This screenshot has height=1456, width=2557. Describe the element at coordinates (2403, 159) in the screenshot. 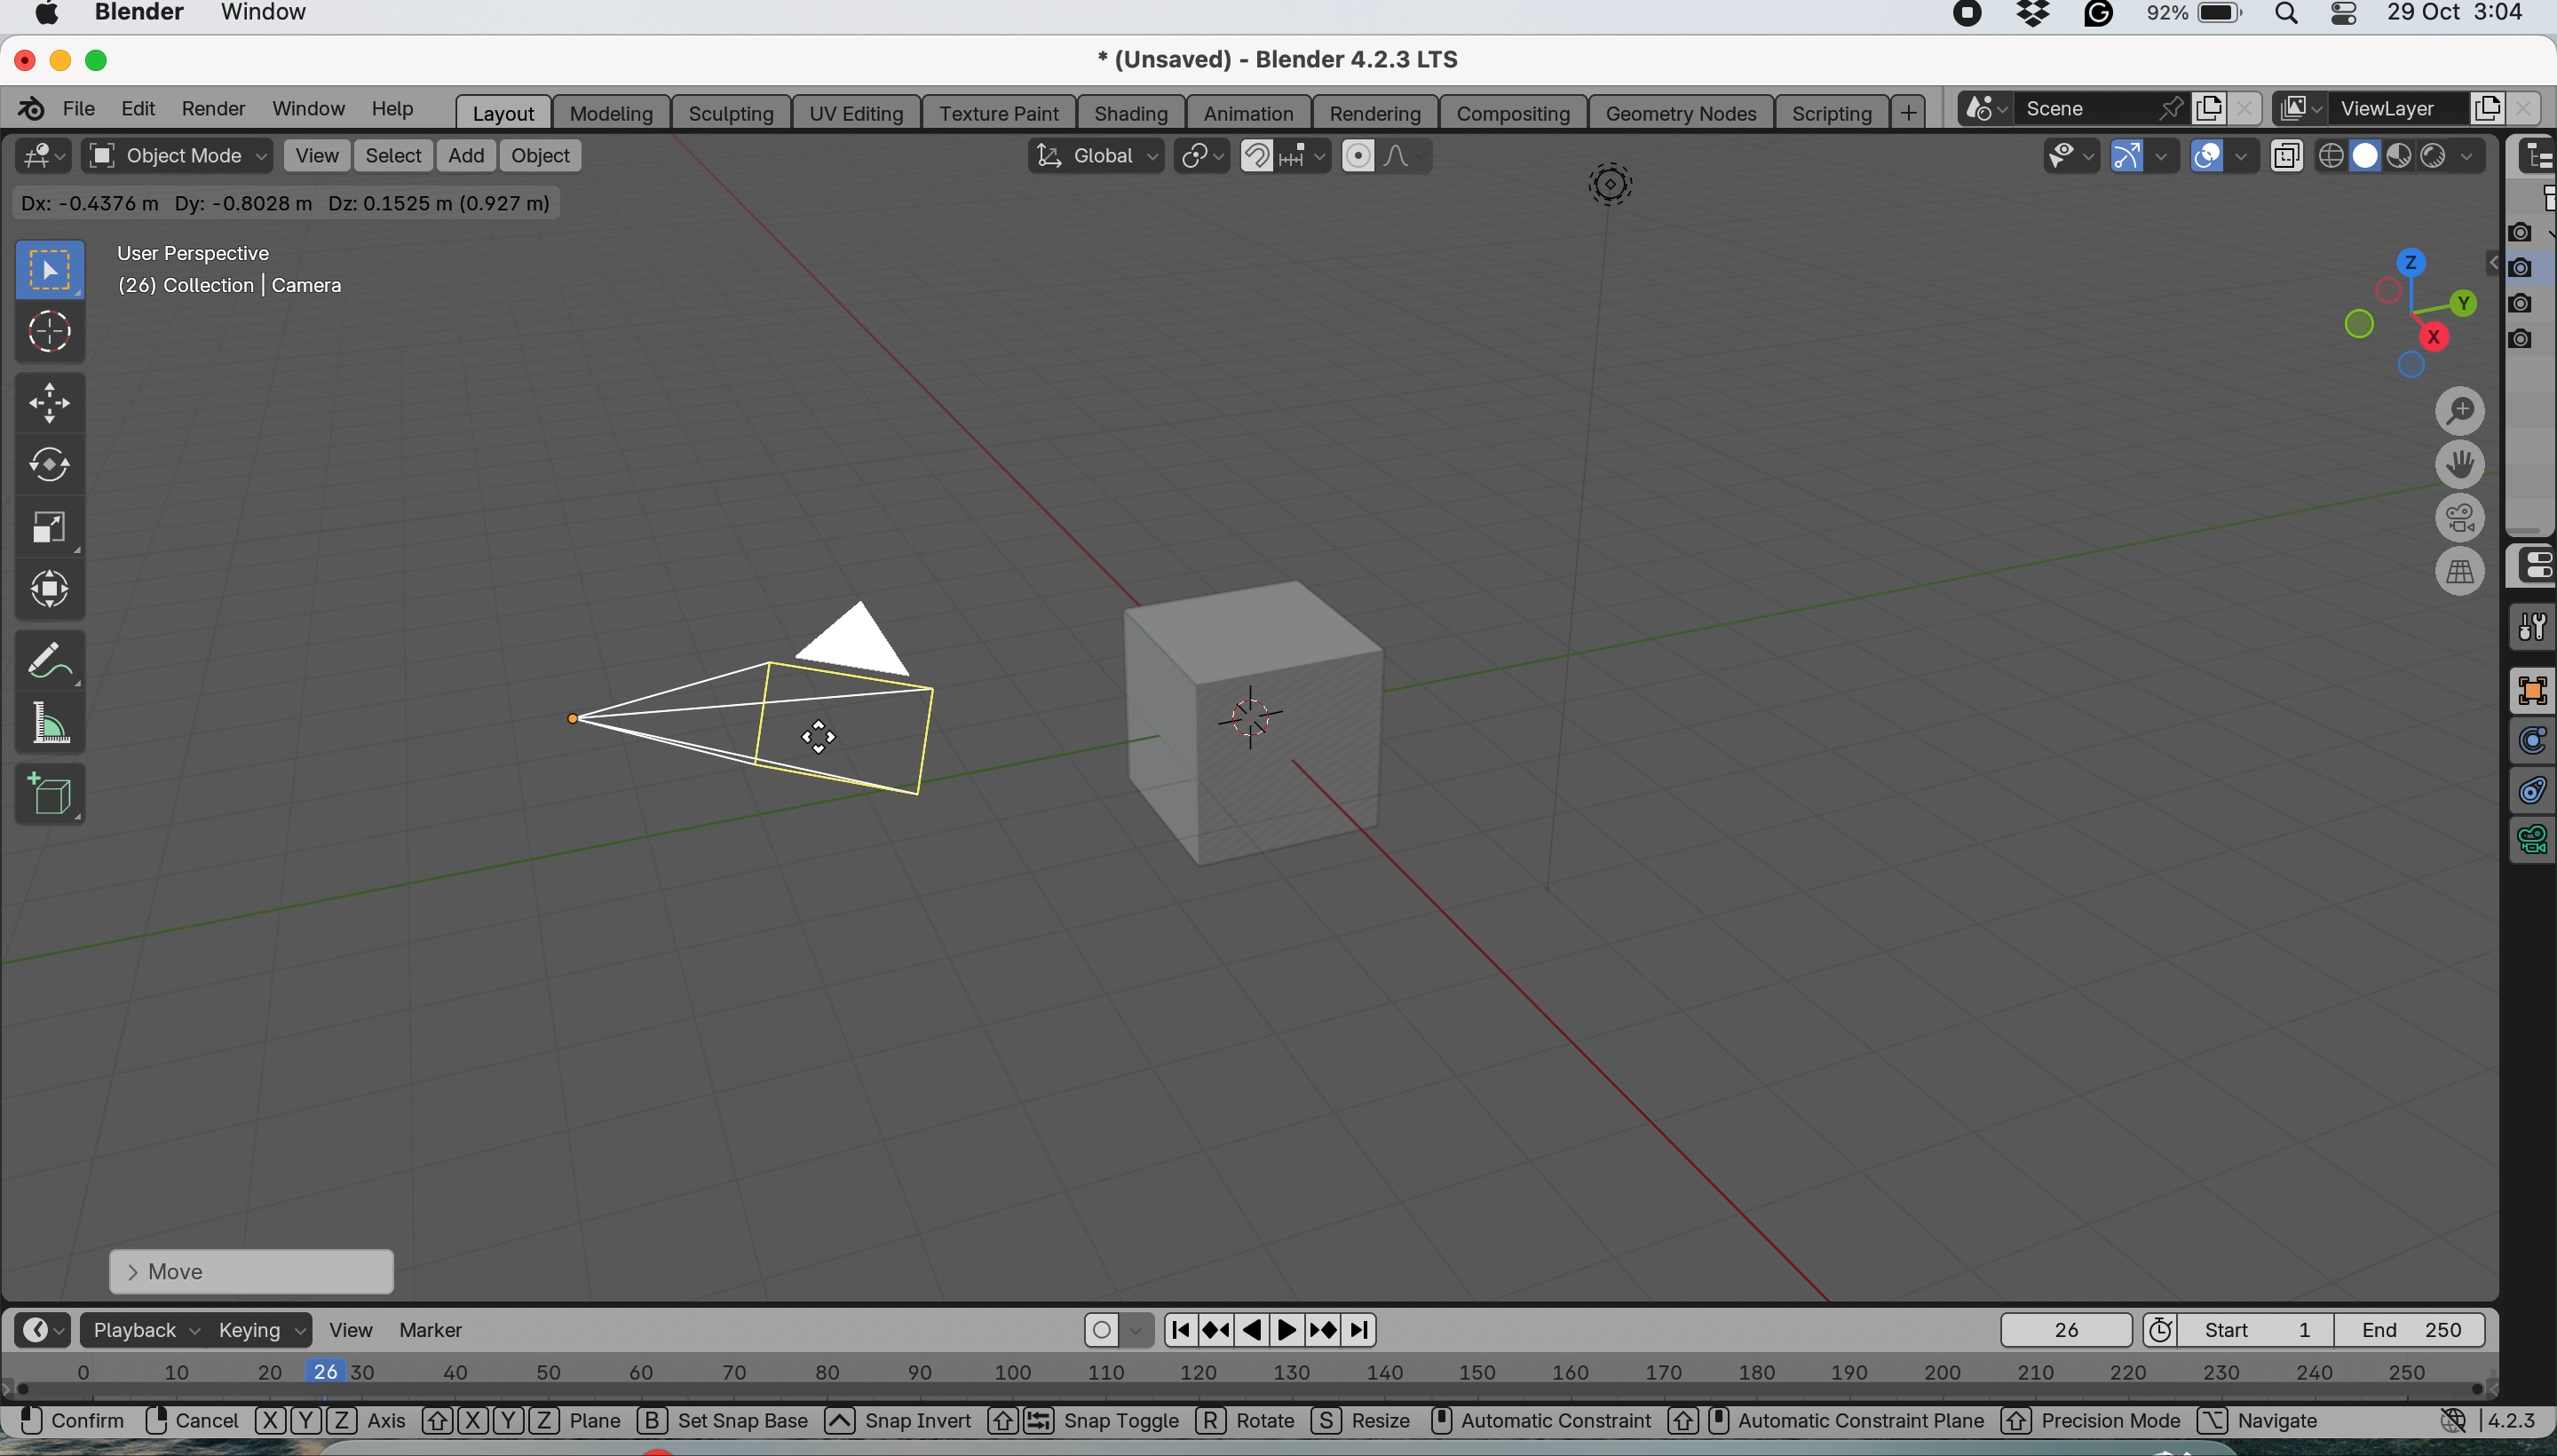

I see `rendered display` at that location.